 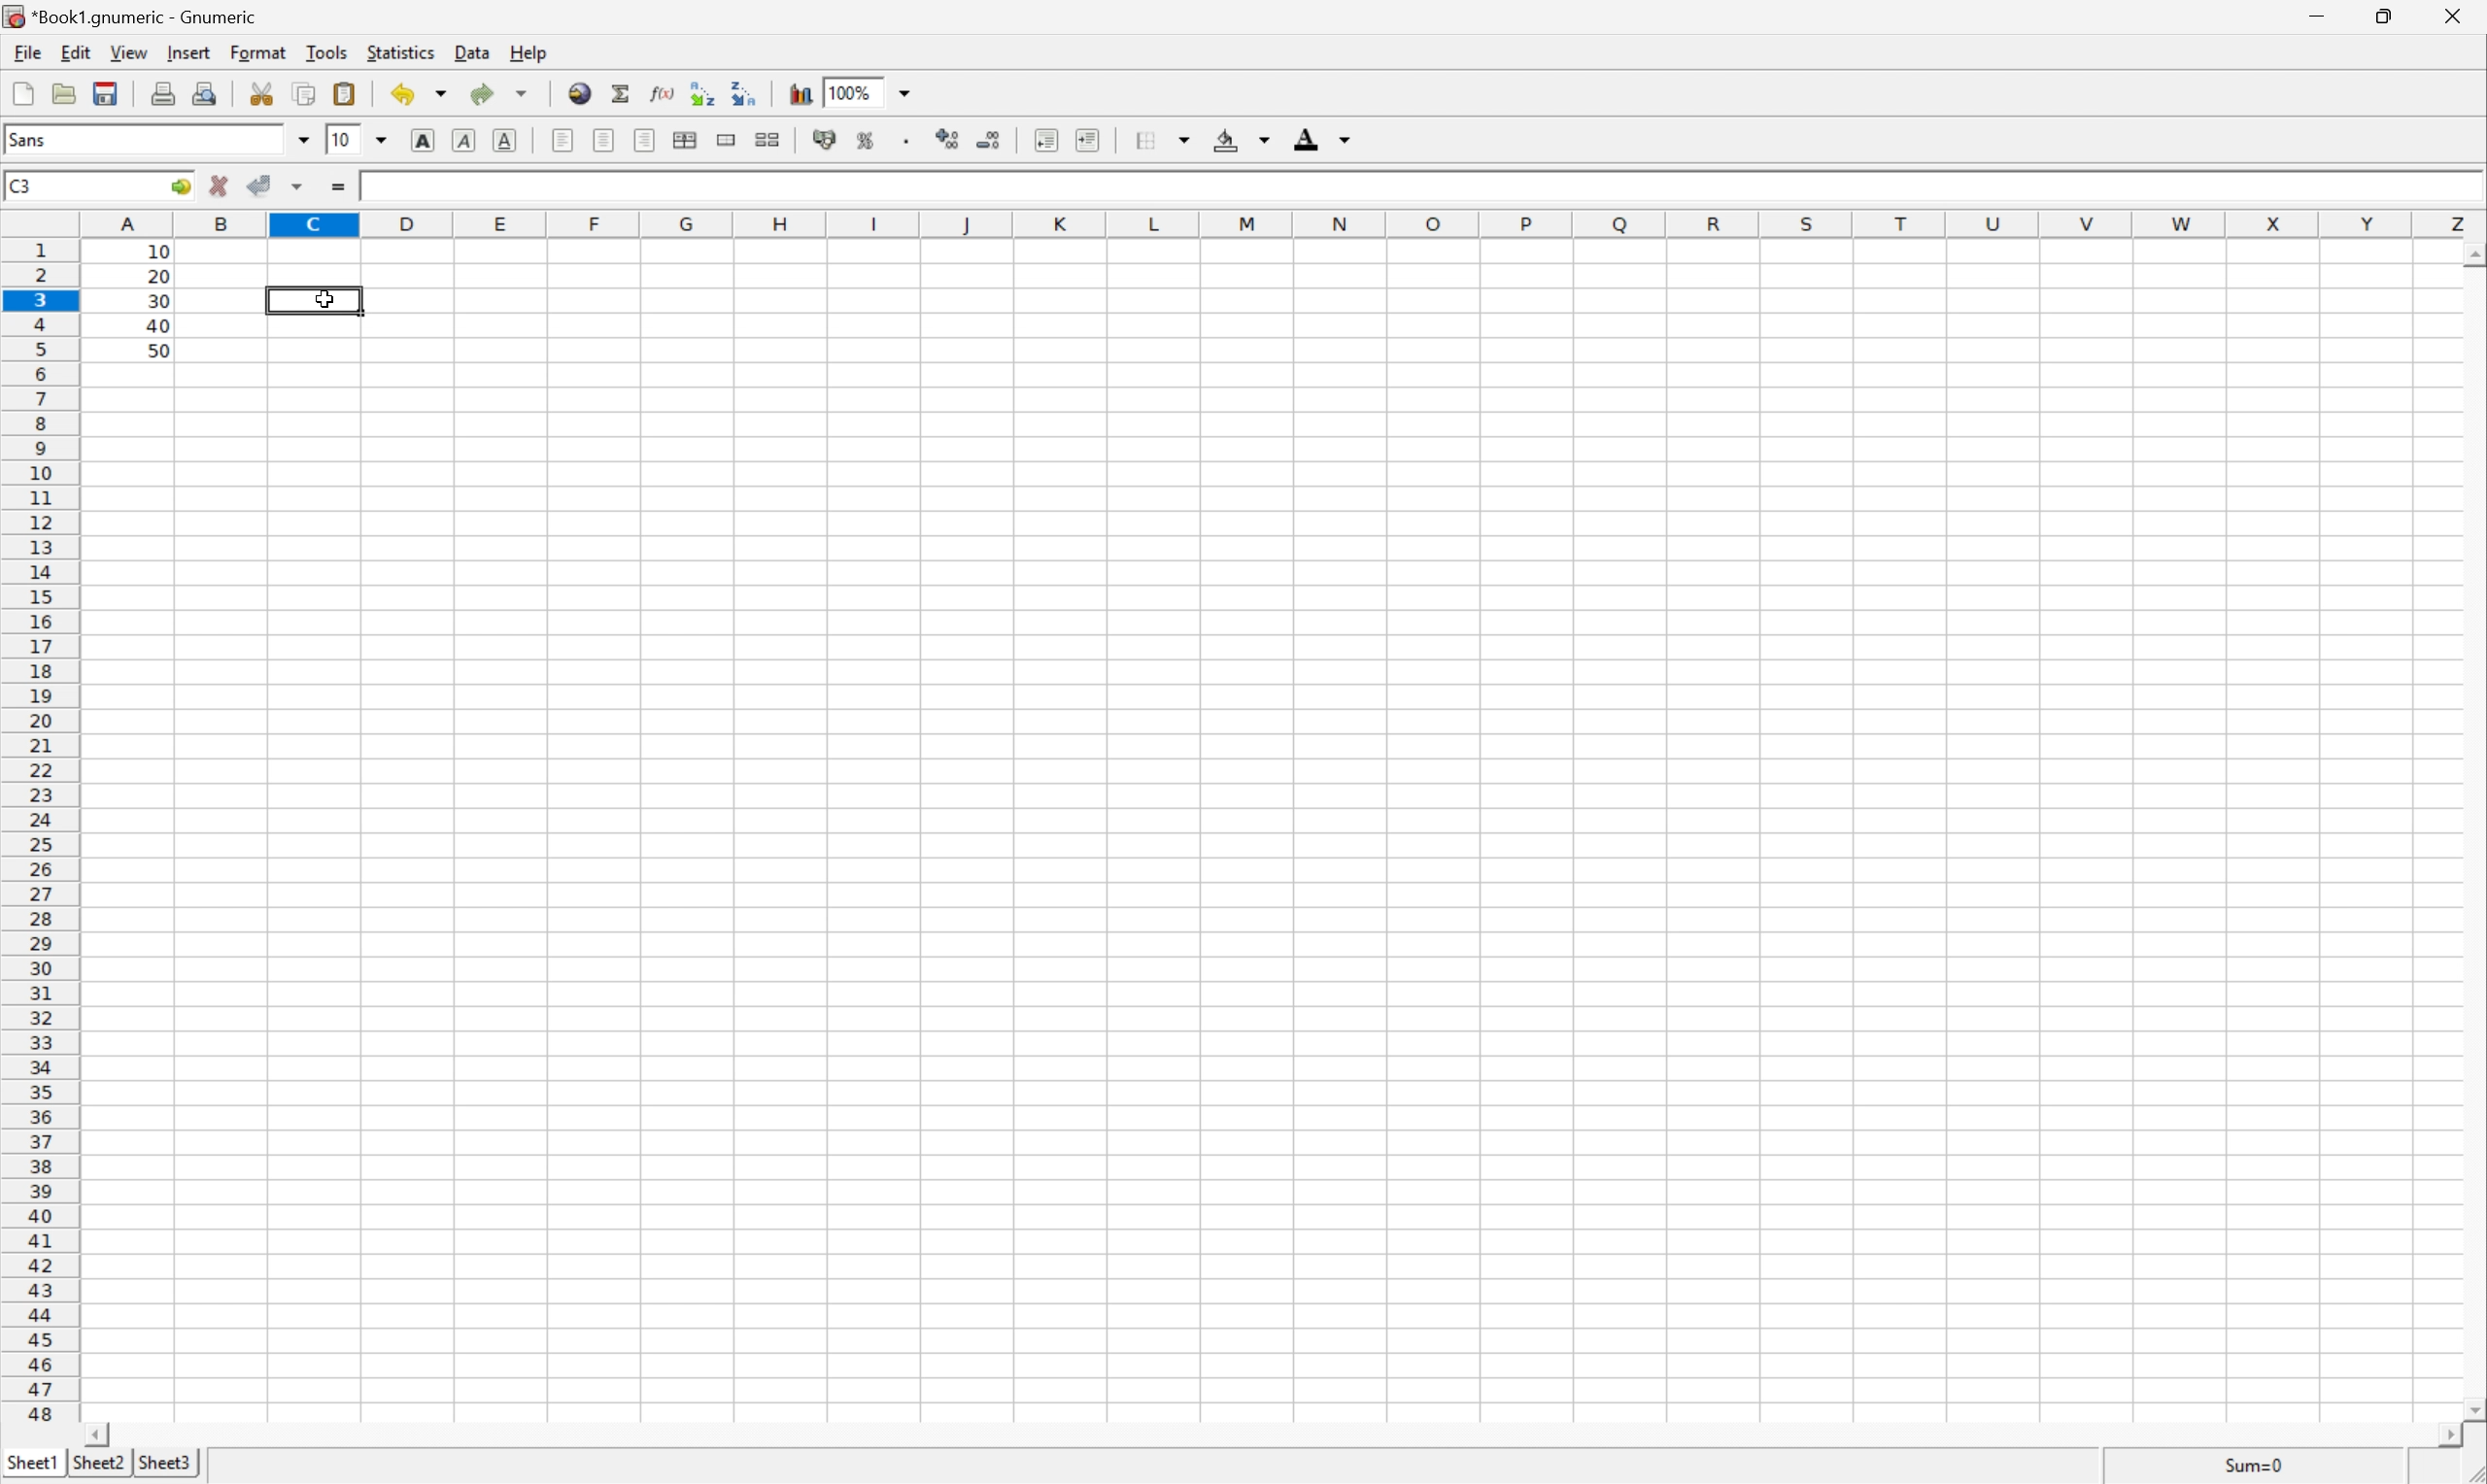 What do you see at coordinates (2436, 1435) in the screenshot?
I see `Scroll right` at bounding box center [2436, 1435].